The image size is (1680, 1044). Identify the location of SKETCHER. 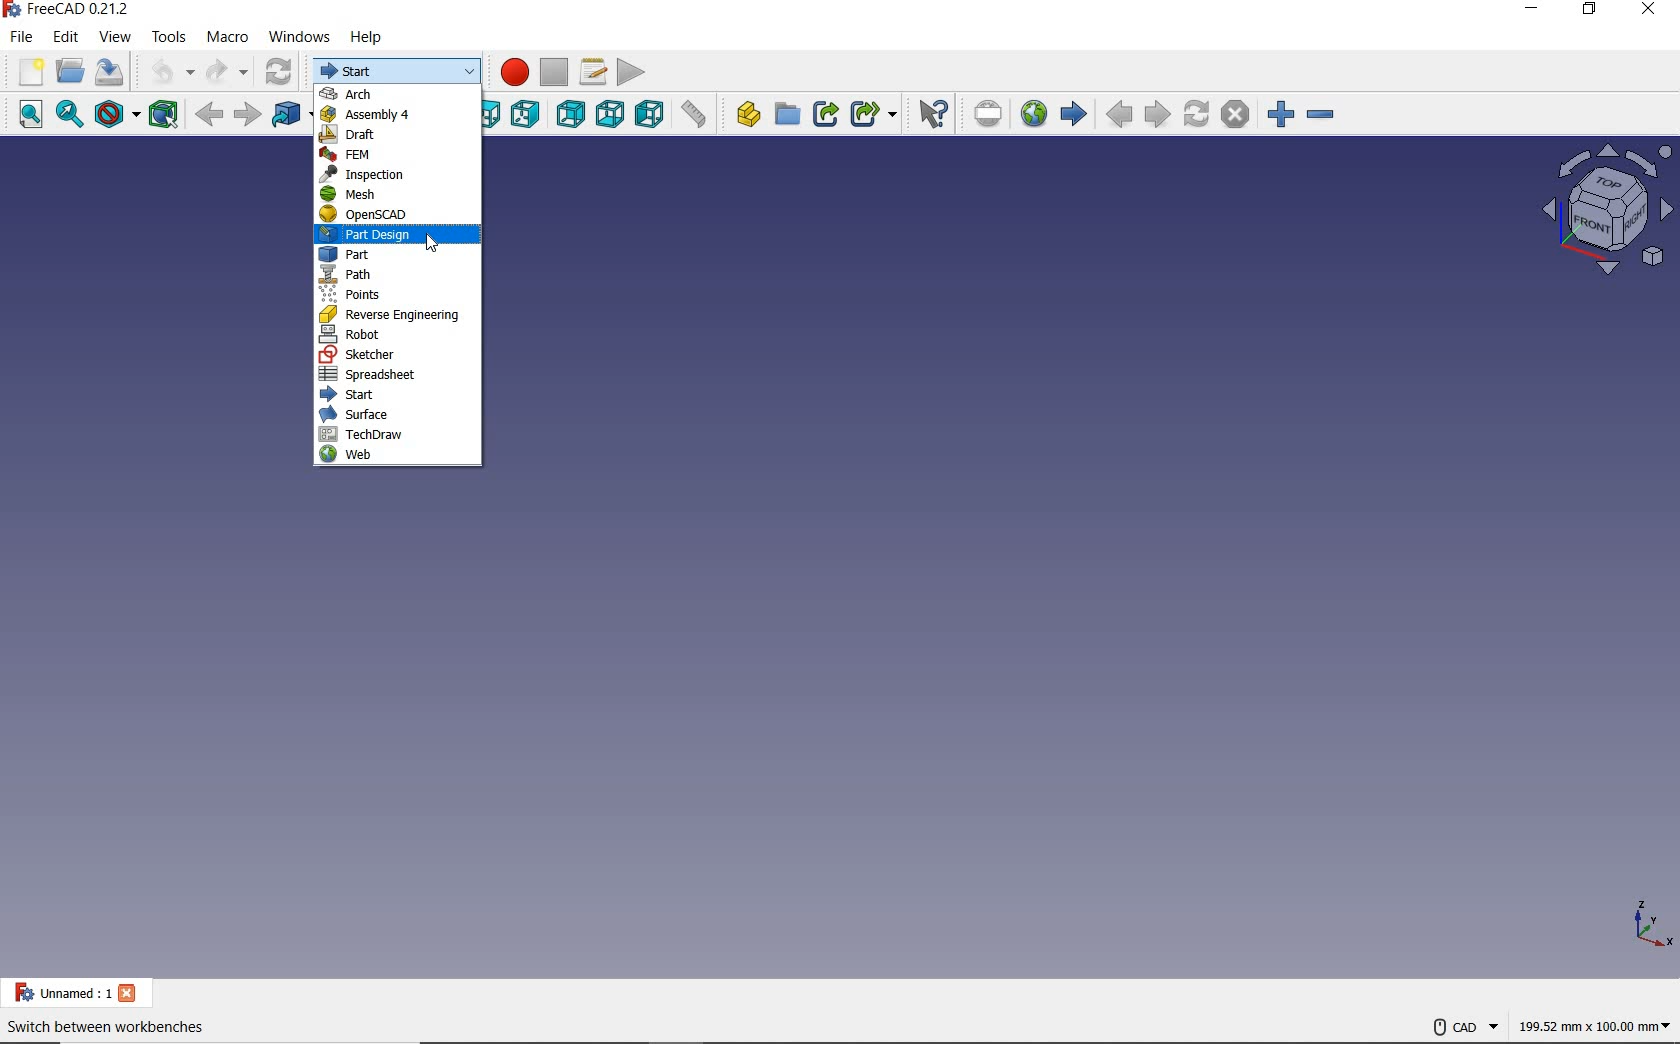
(400, 357).